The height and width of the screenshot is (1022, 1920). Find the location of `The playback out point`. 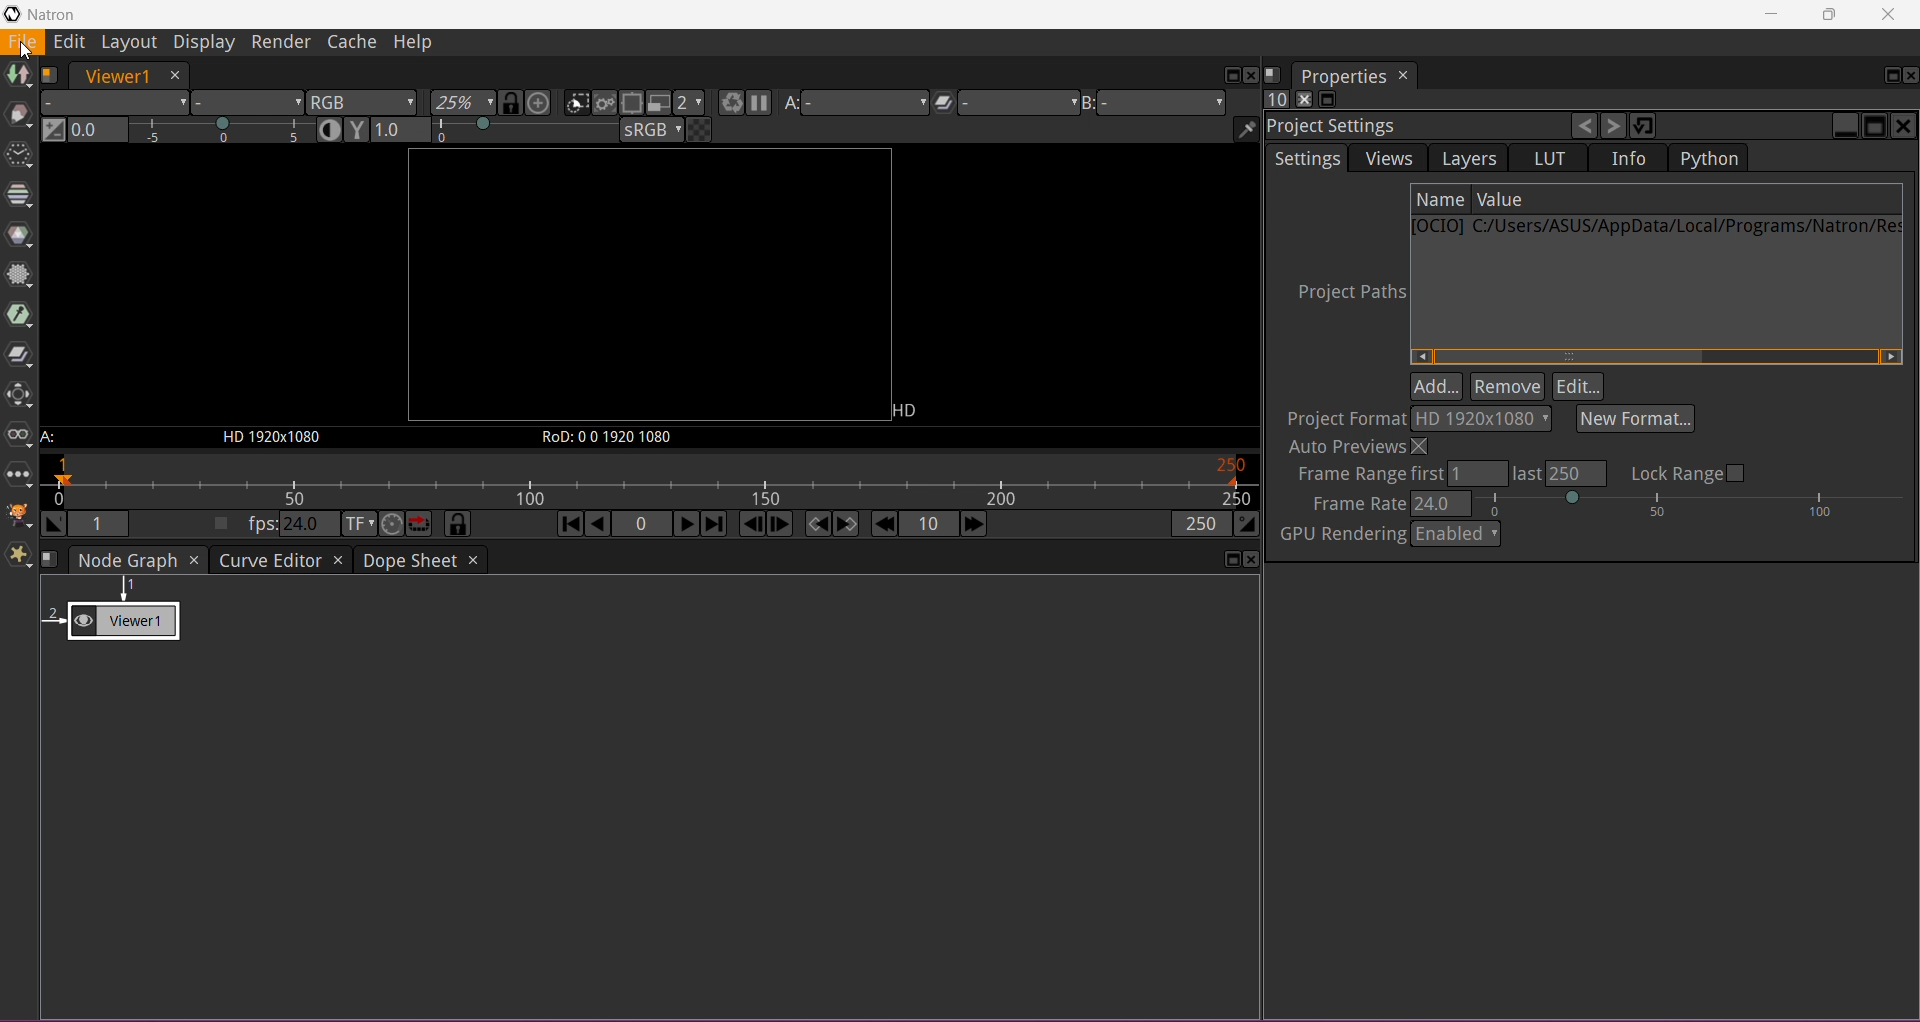

The playback out point is located at coordinates (1200, 525).